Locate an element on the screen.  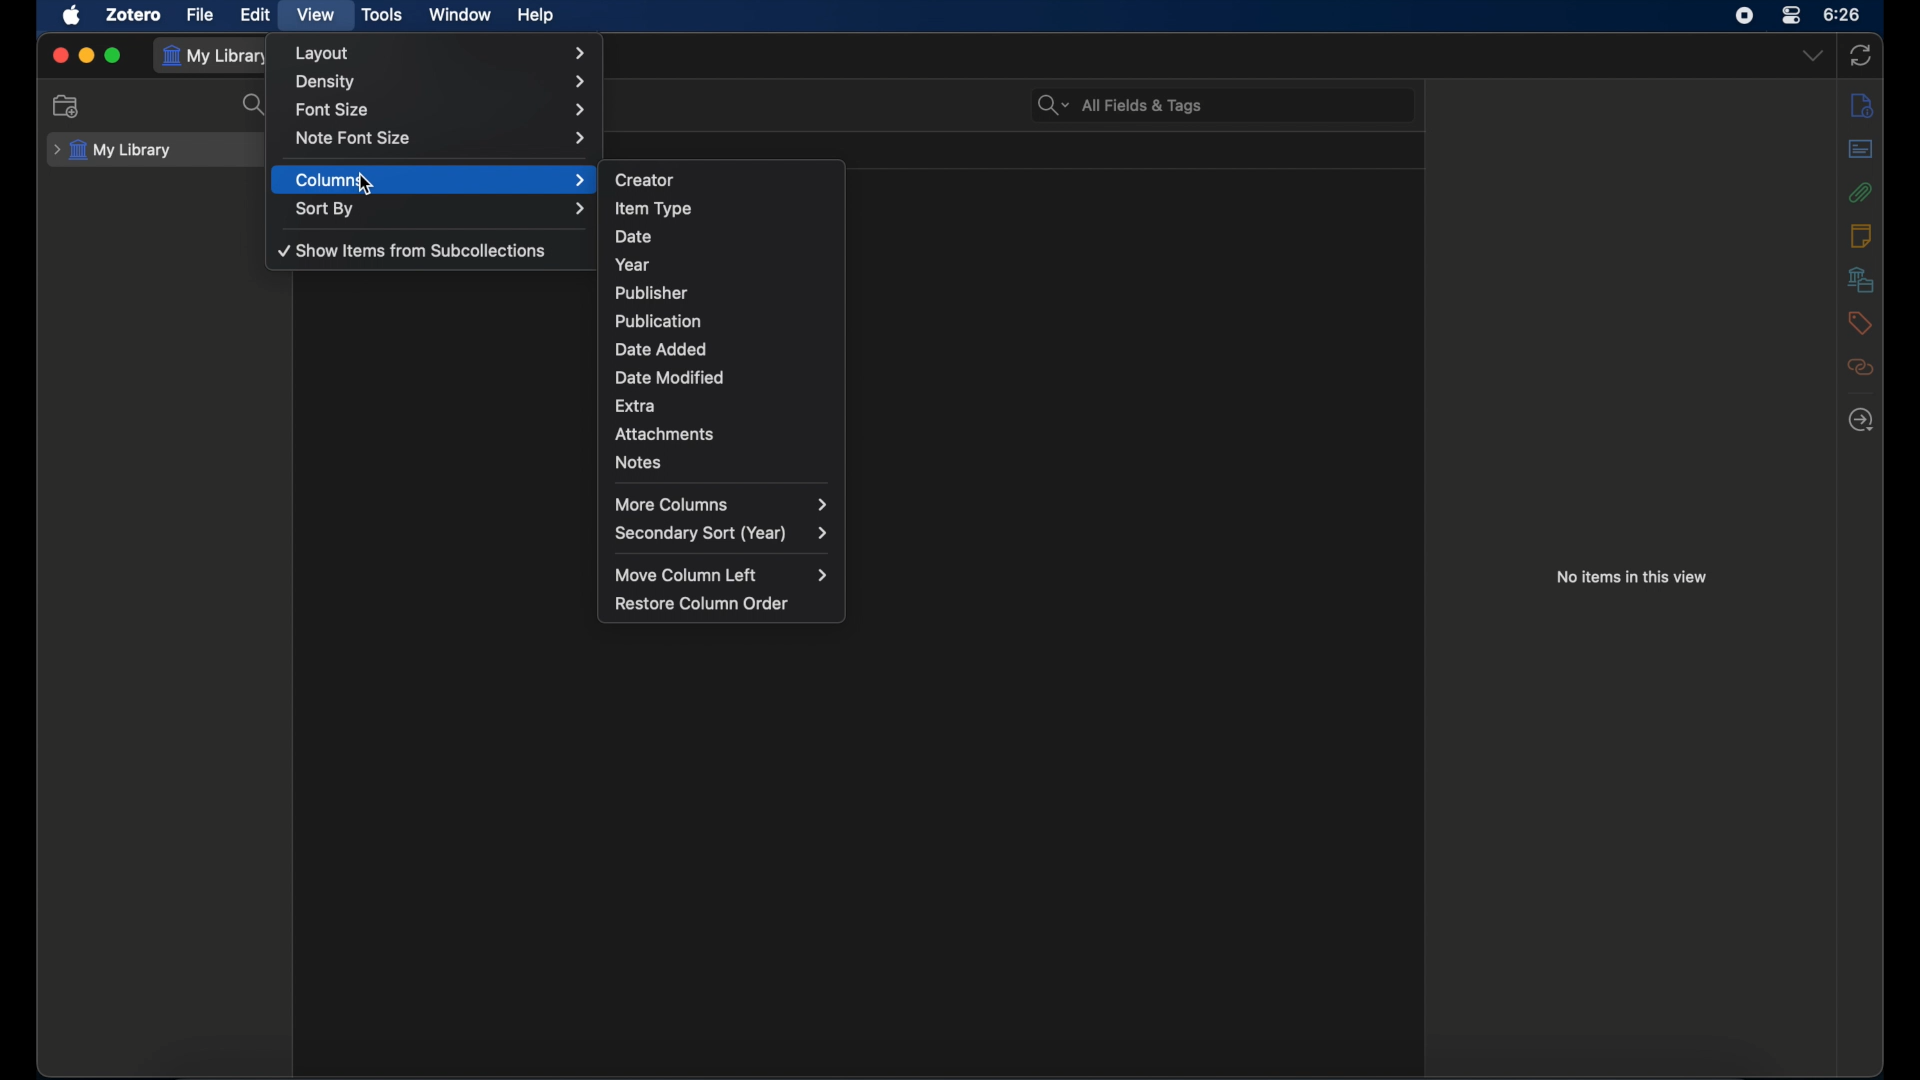
creator is located at coordinates (722, 179).